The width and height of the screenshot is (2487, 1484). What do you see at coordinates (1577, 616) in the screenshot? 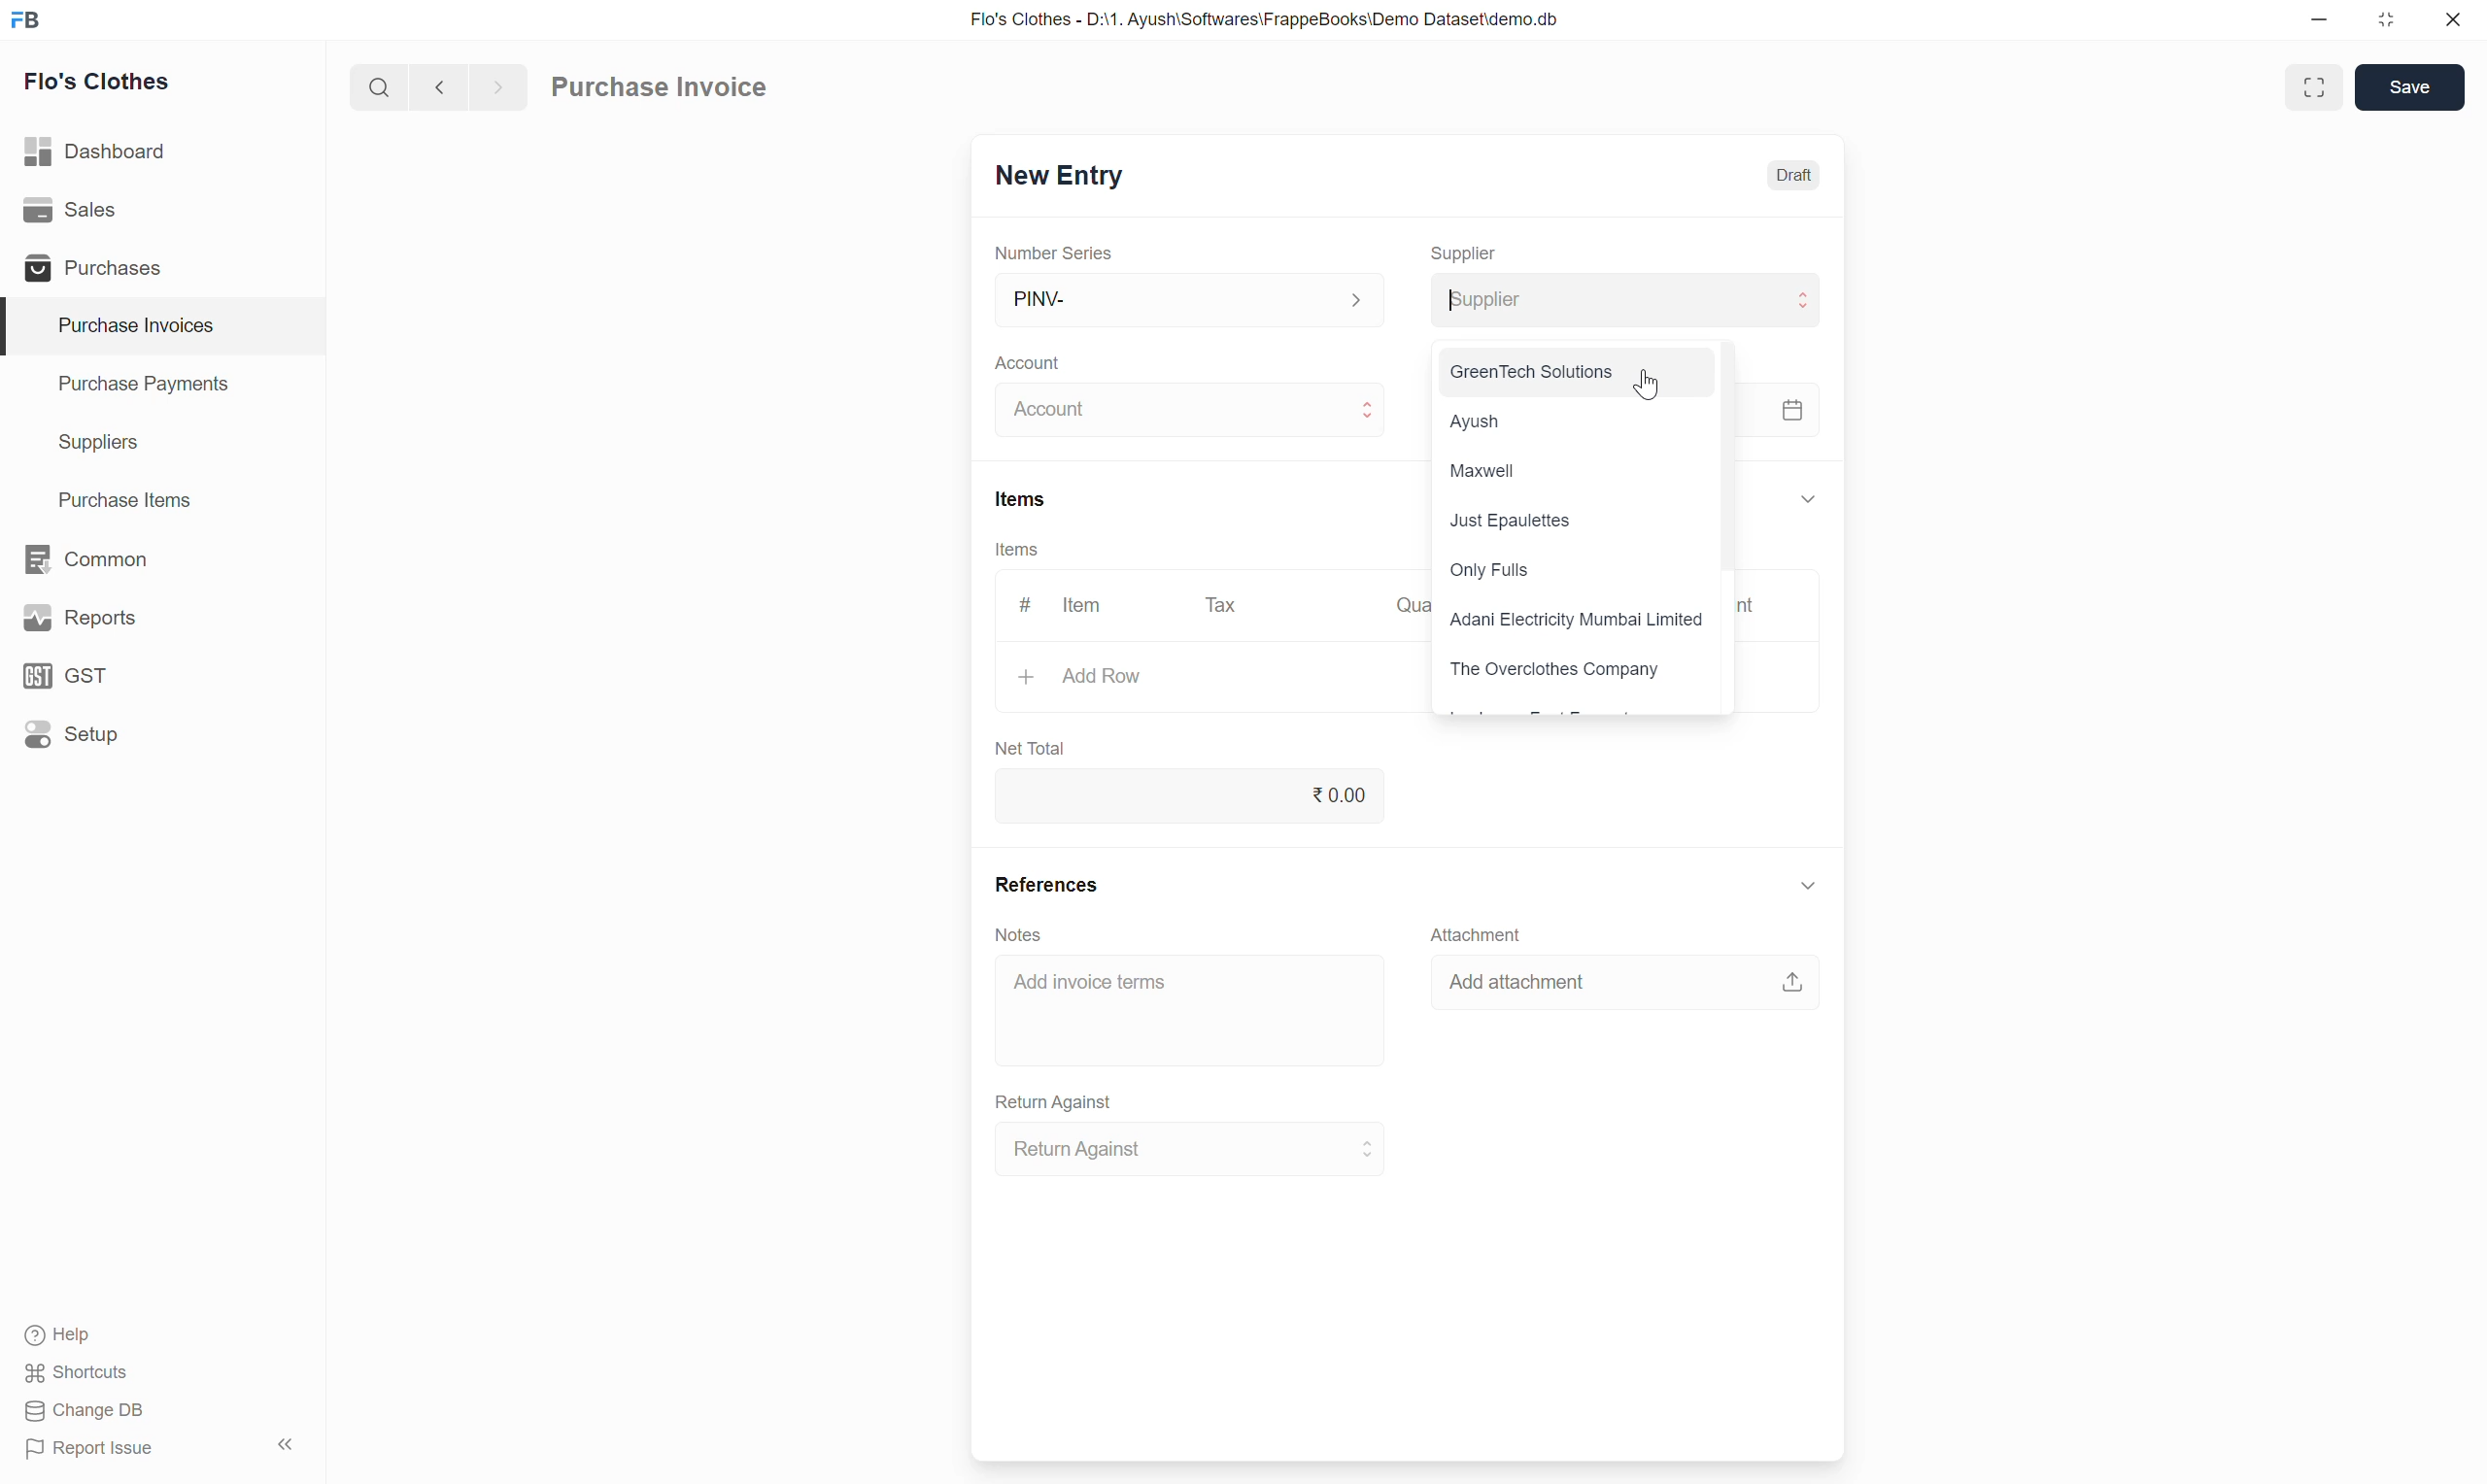
I see `Adani Electricity Mumbai Limited` at bounding box center [1577, 616].